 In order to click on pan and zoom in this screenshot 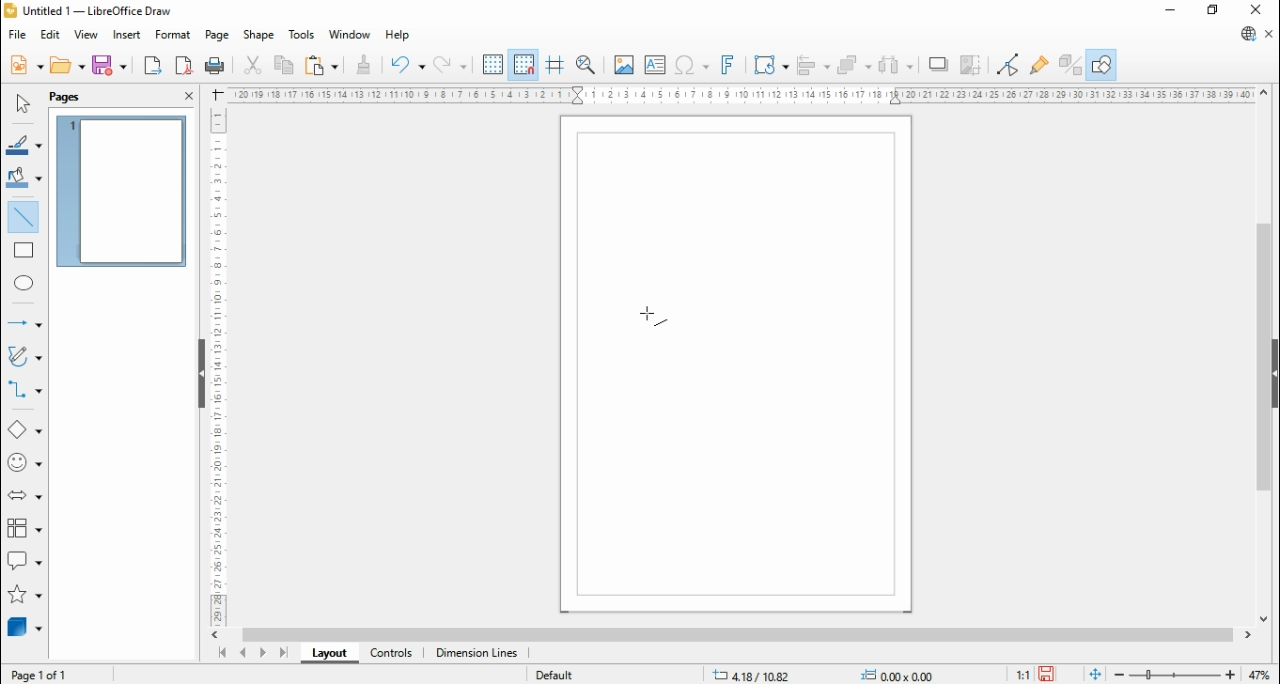, I will do `click(586, 64)`.